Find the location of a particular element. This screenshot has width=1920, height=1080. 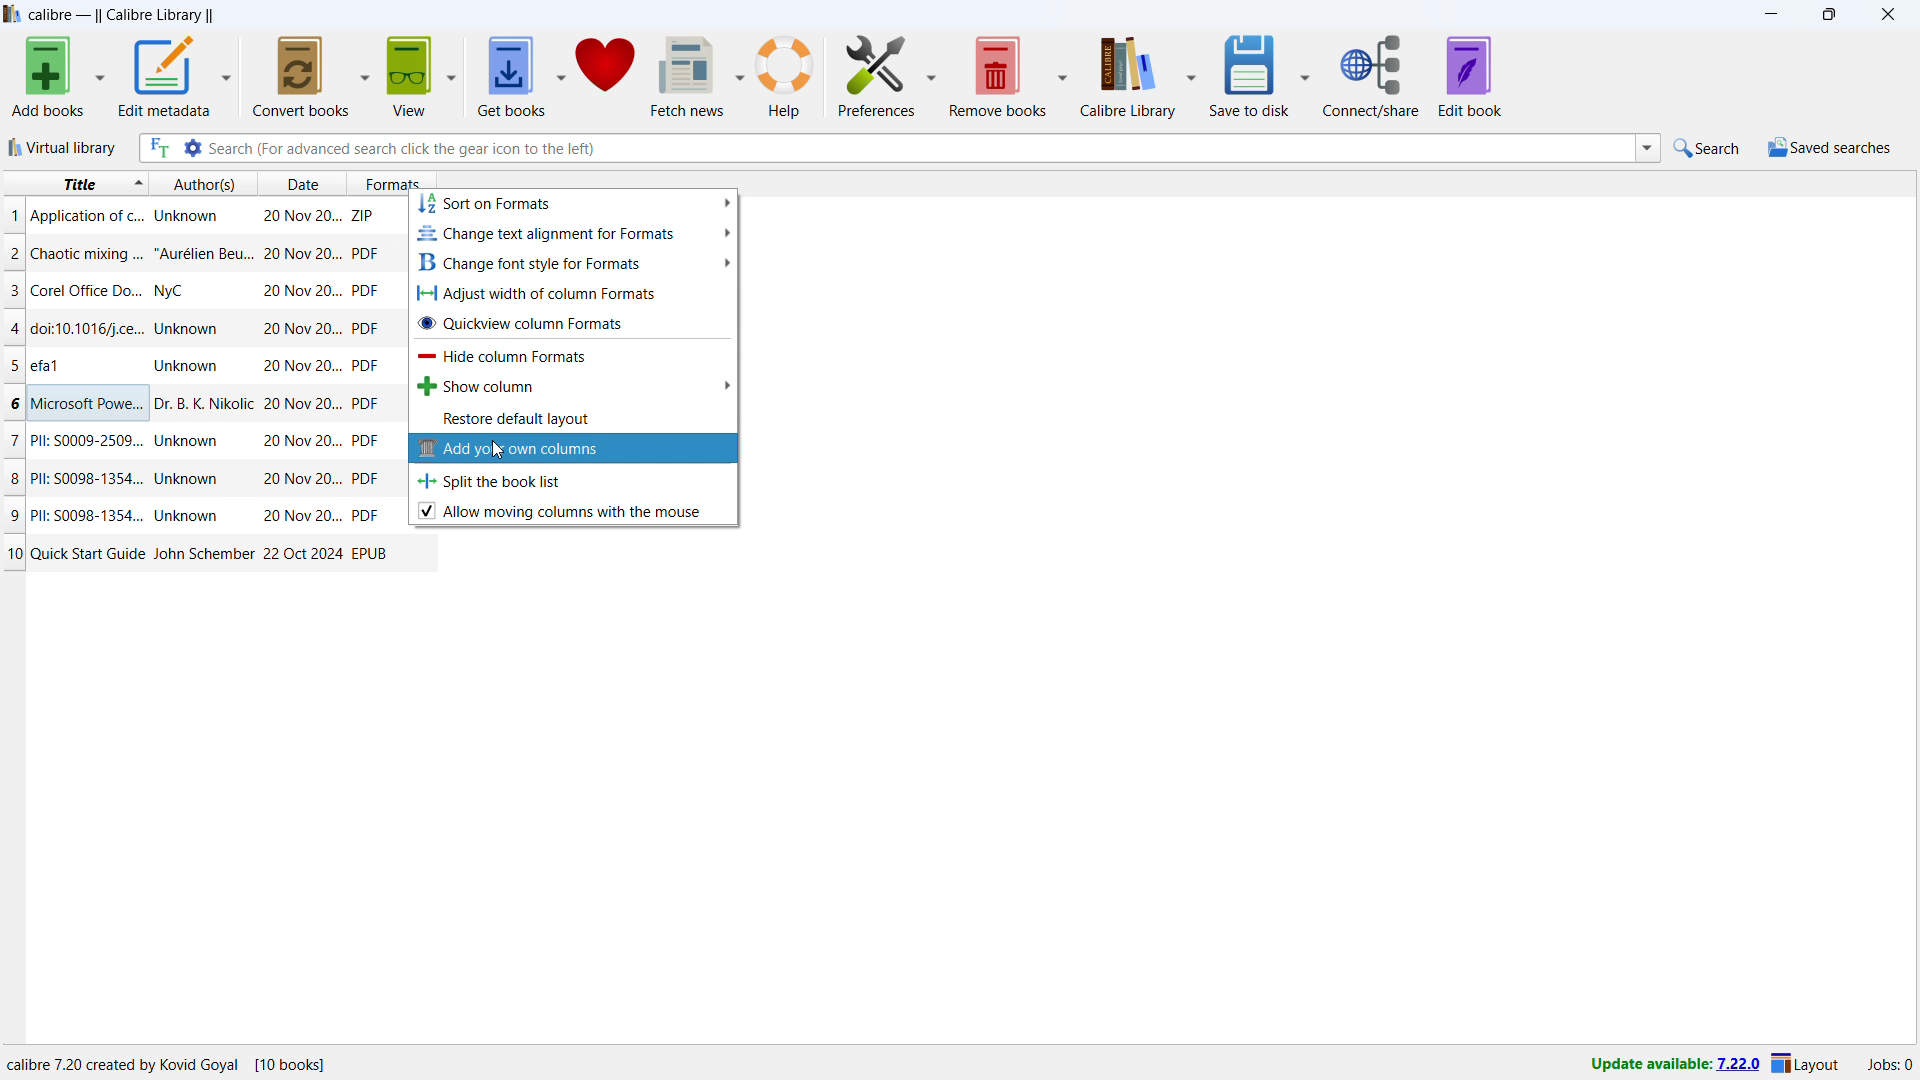

date is located at coordinates (303, 406).